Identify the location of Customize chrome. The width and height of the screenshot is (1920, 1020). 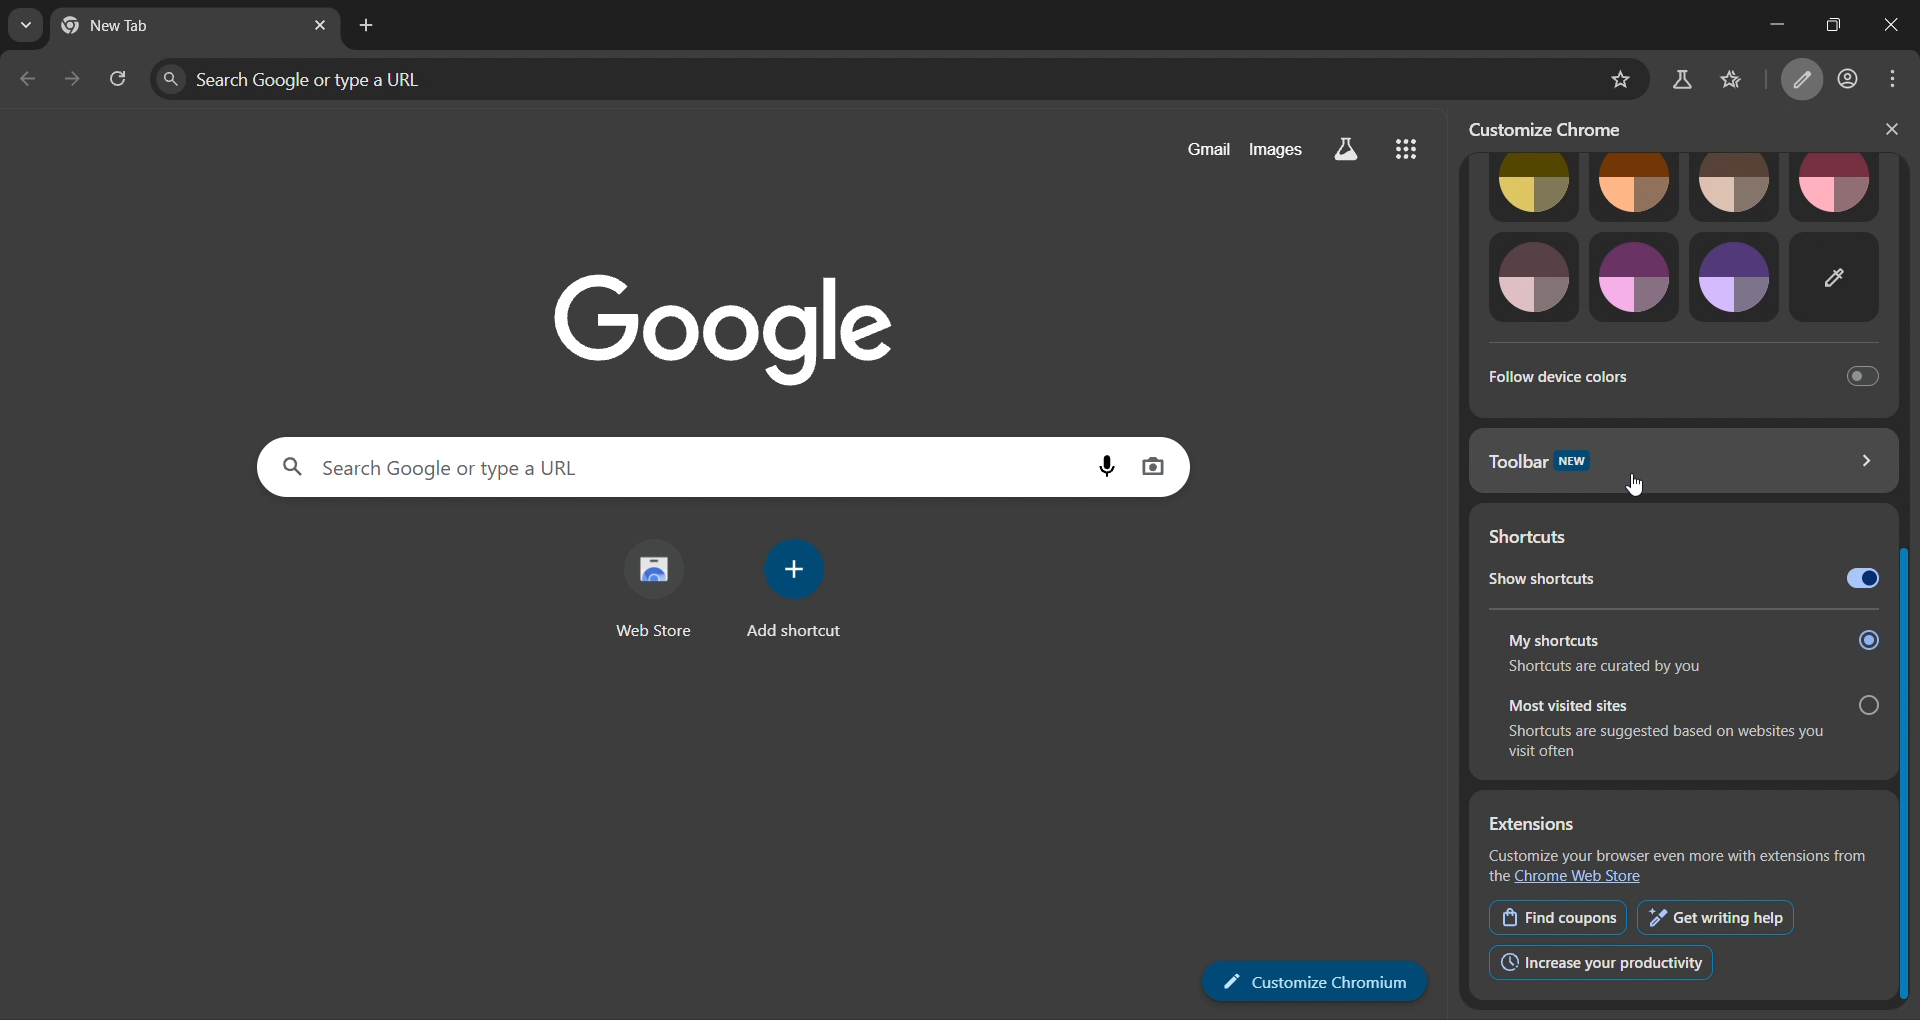
(1330, 980).